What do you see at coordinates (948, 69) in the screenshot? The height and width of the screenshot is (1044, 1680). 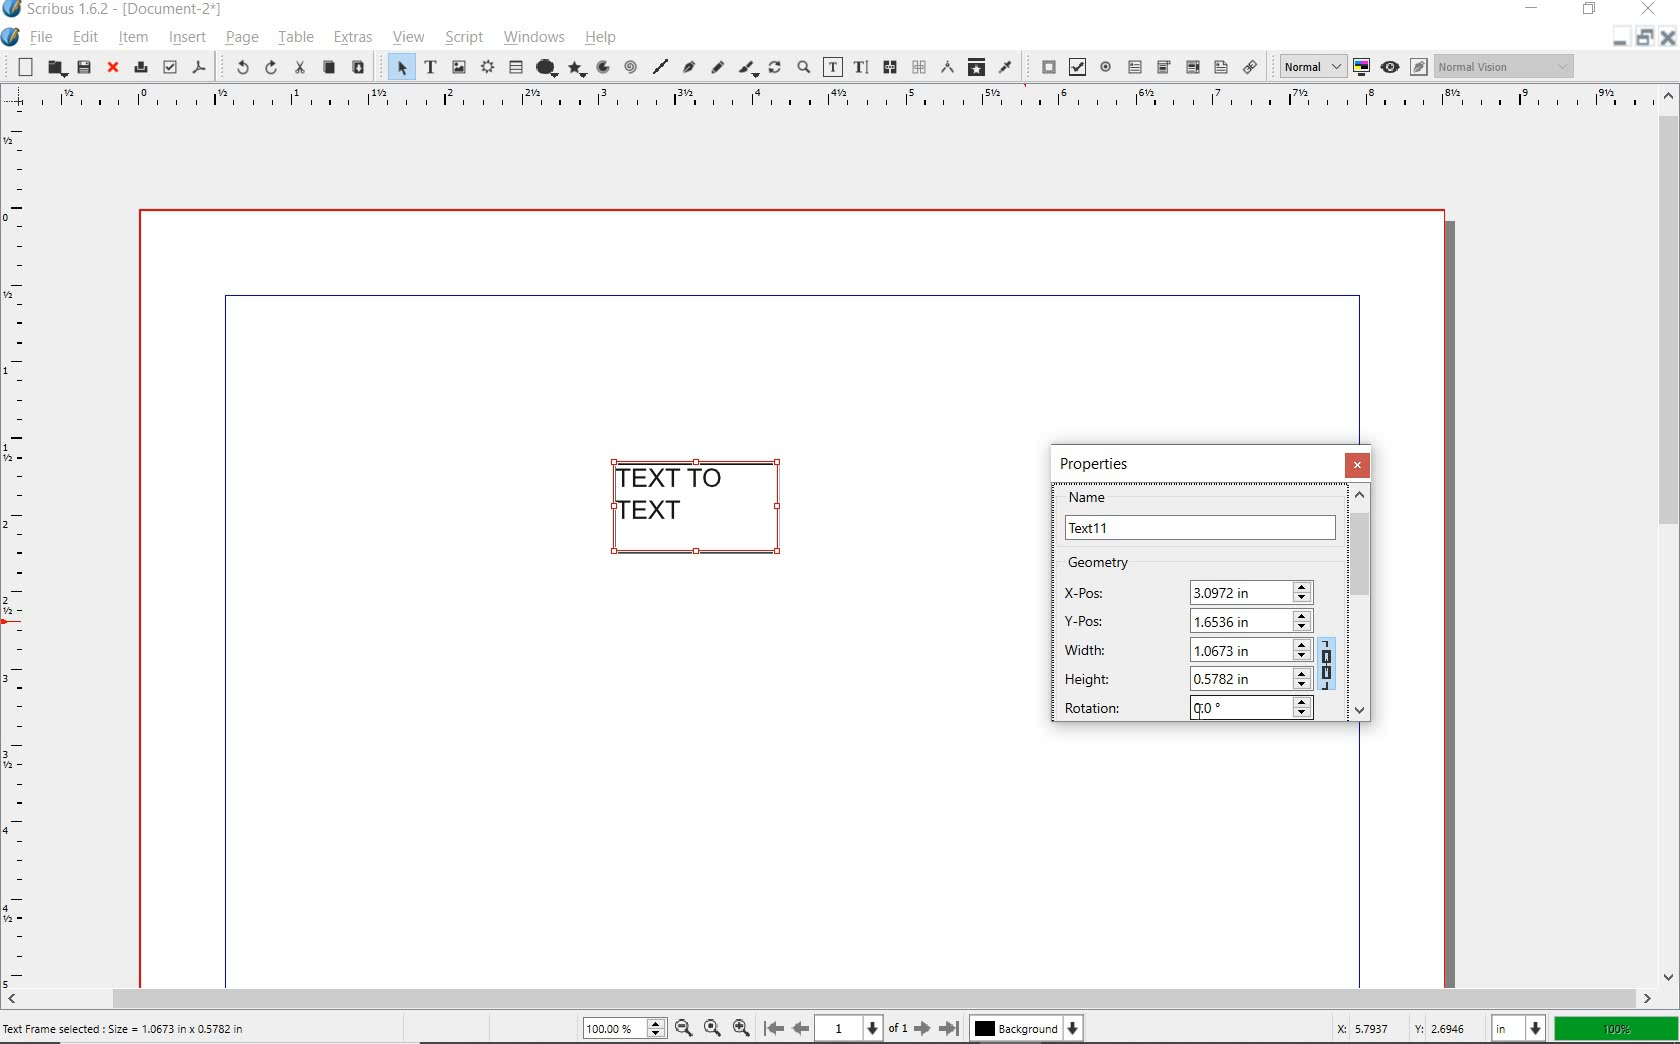 I see `measurements` at bounding box center [948, 69].